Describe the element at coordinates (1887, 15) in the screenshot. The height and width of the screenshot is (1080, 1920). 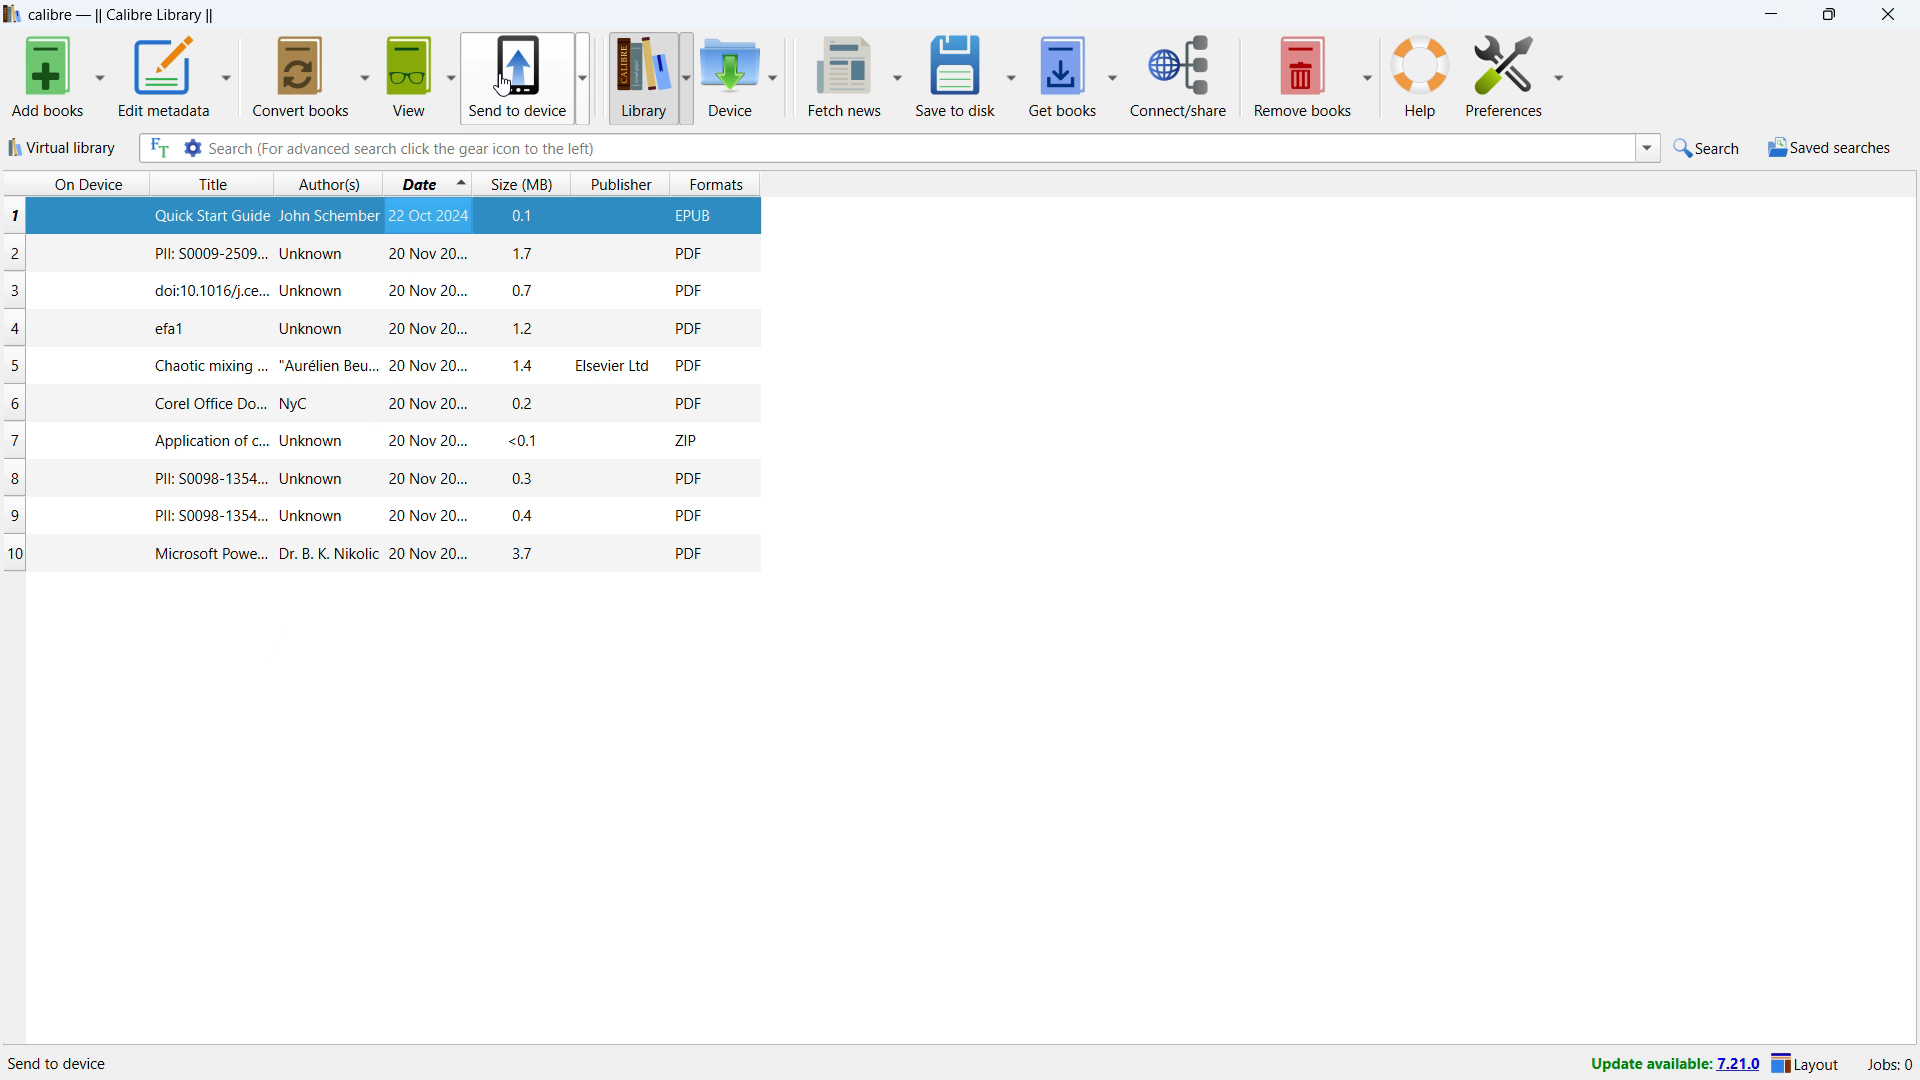
I see `close` at that location.